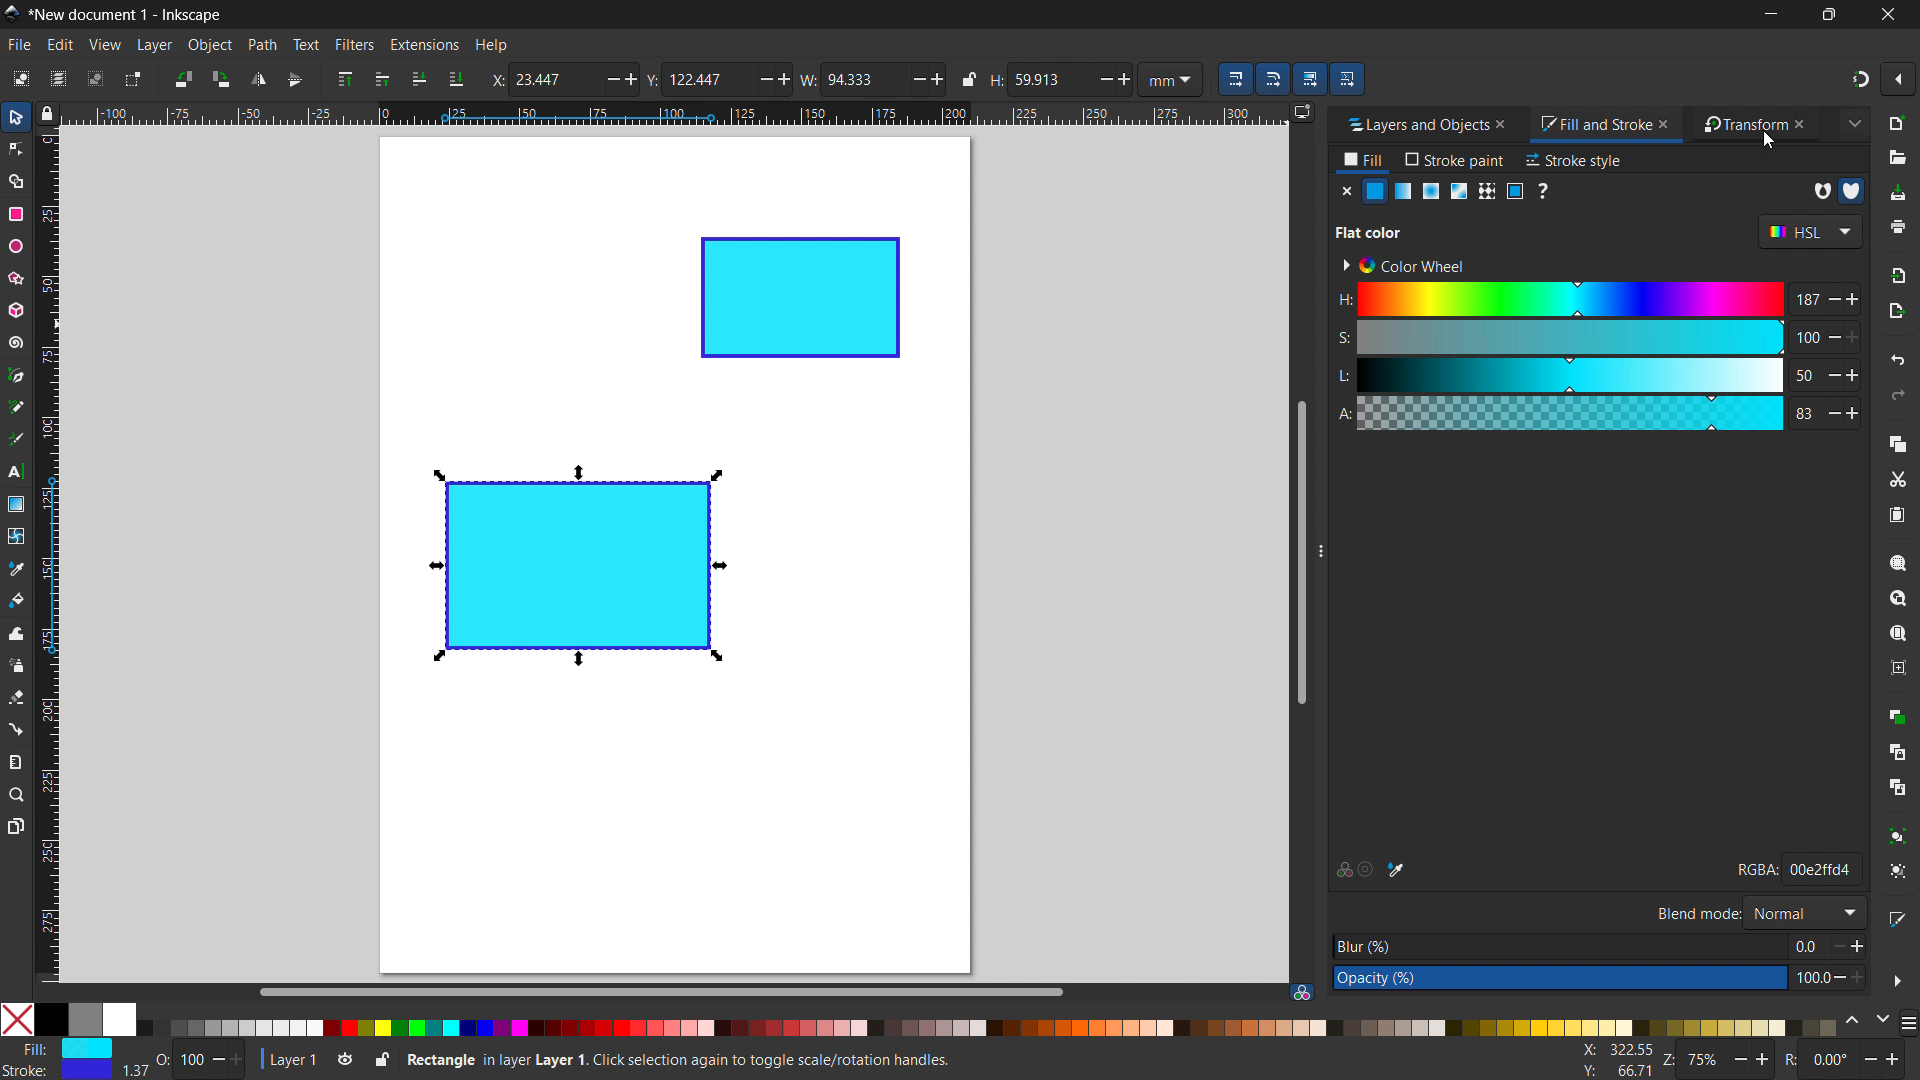  What do you see at coordinates (456, 80) in the screenshot?
I see `lower to bottom` at bounding box center [456, 80].